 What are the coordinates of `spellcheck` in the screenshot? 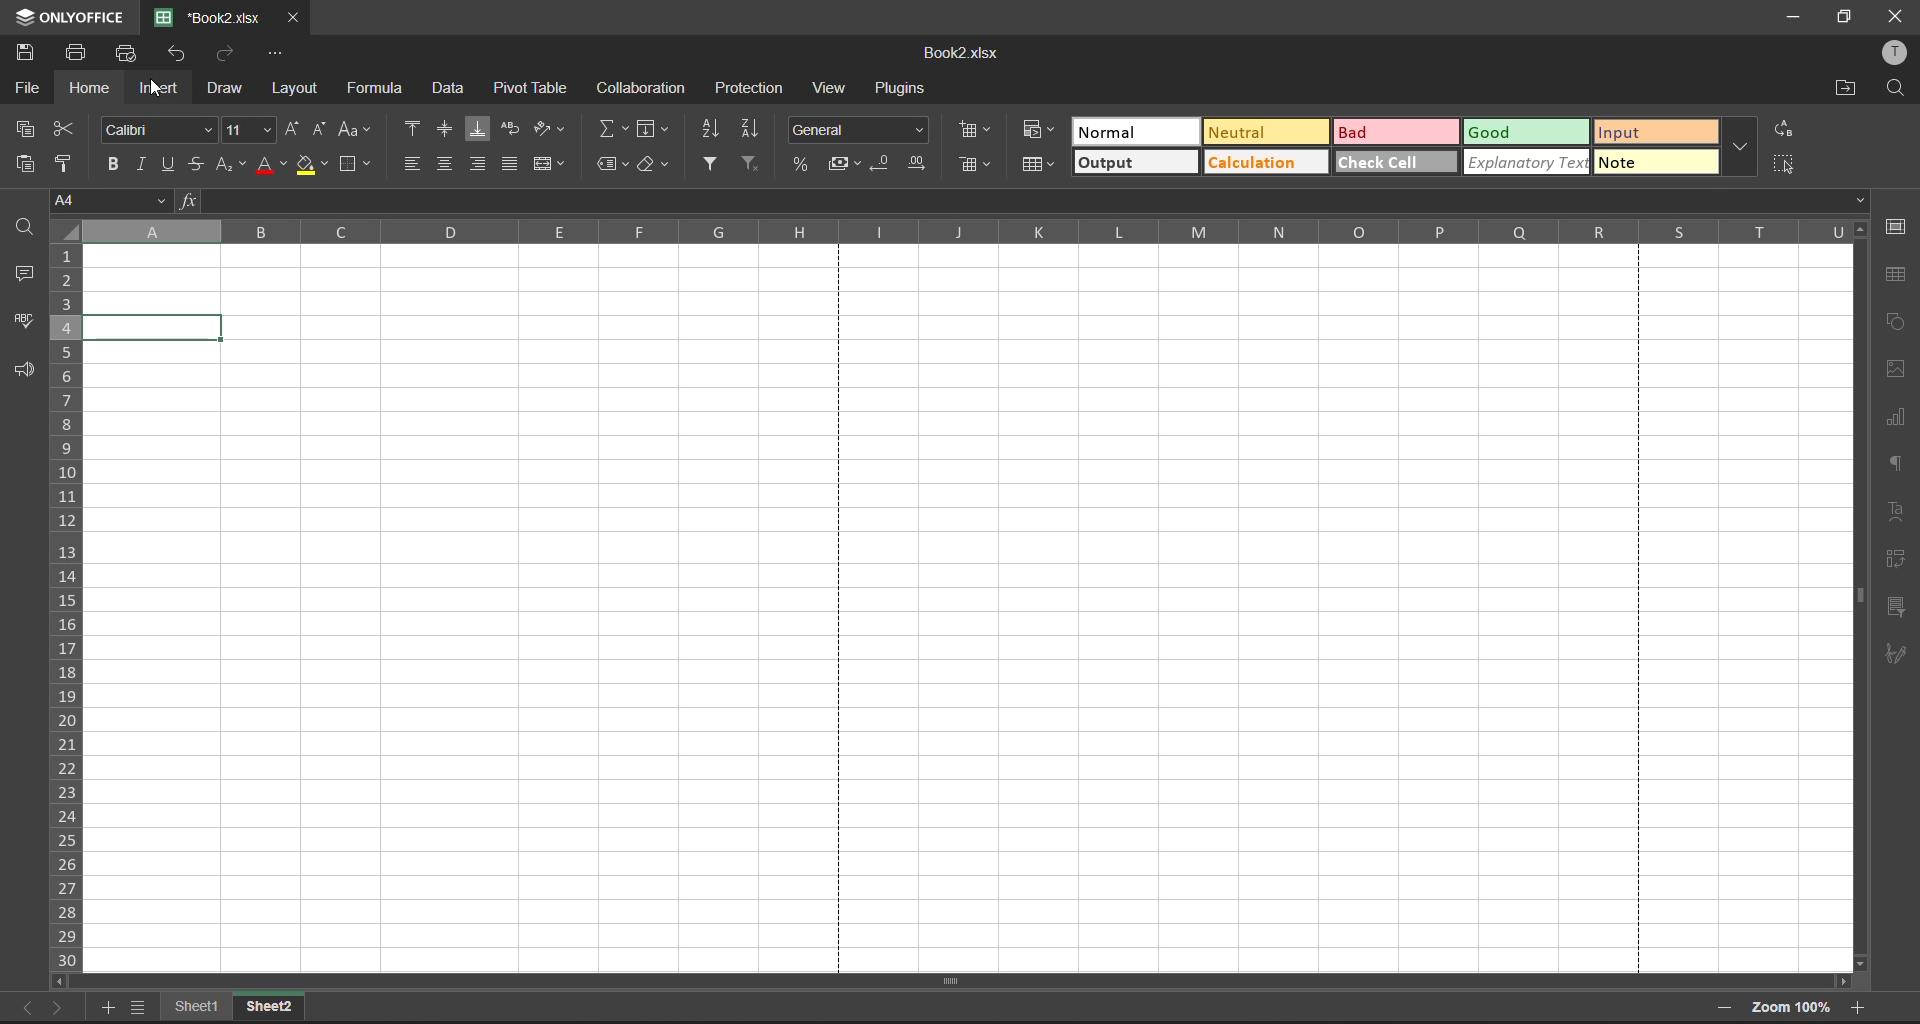 It's located at (25, 324).